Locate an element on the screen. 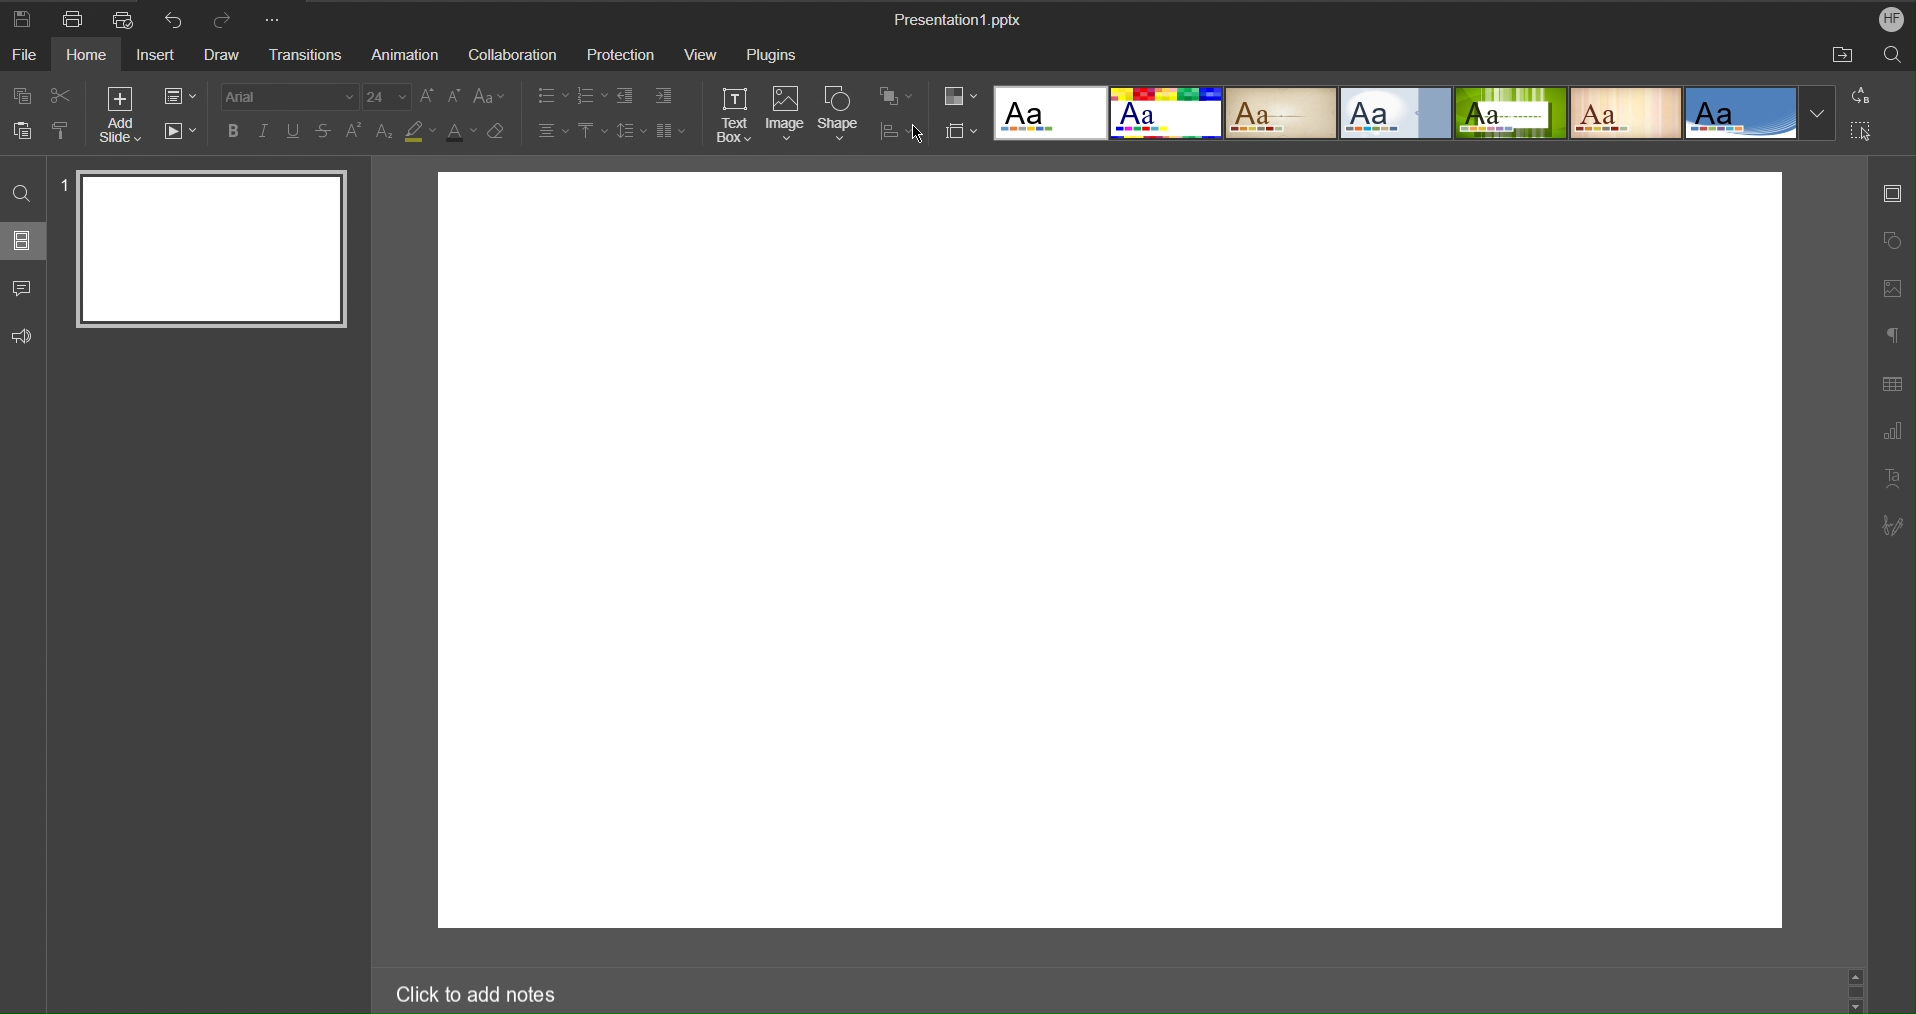 The image size is (1916, 1014). Animation is located at coordinates (399, 52).